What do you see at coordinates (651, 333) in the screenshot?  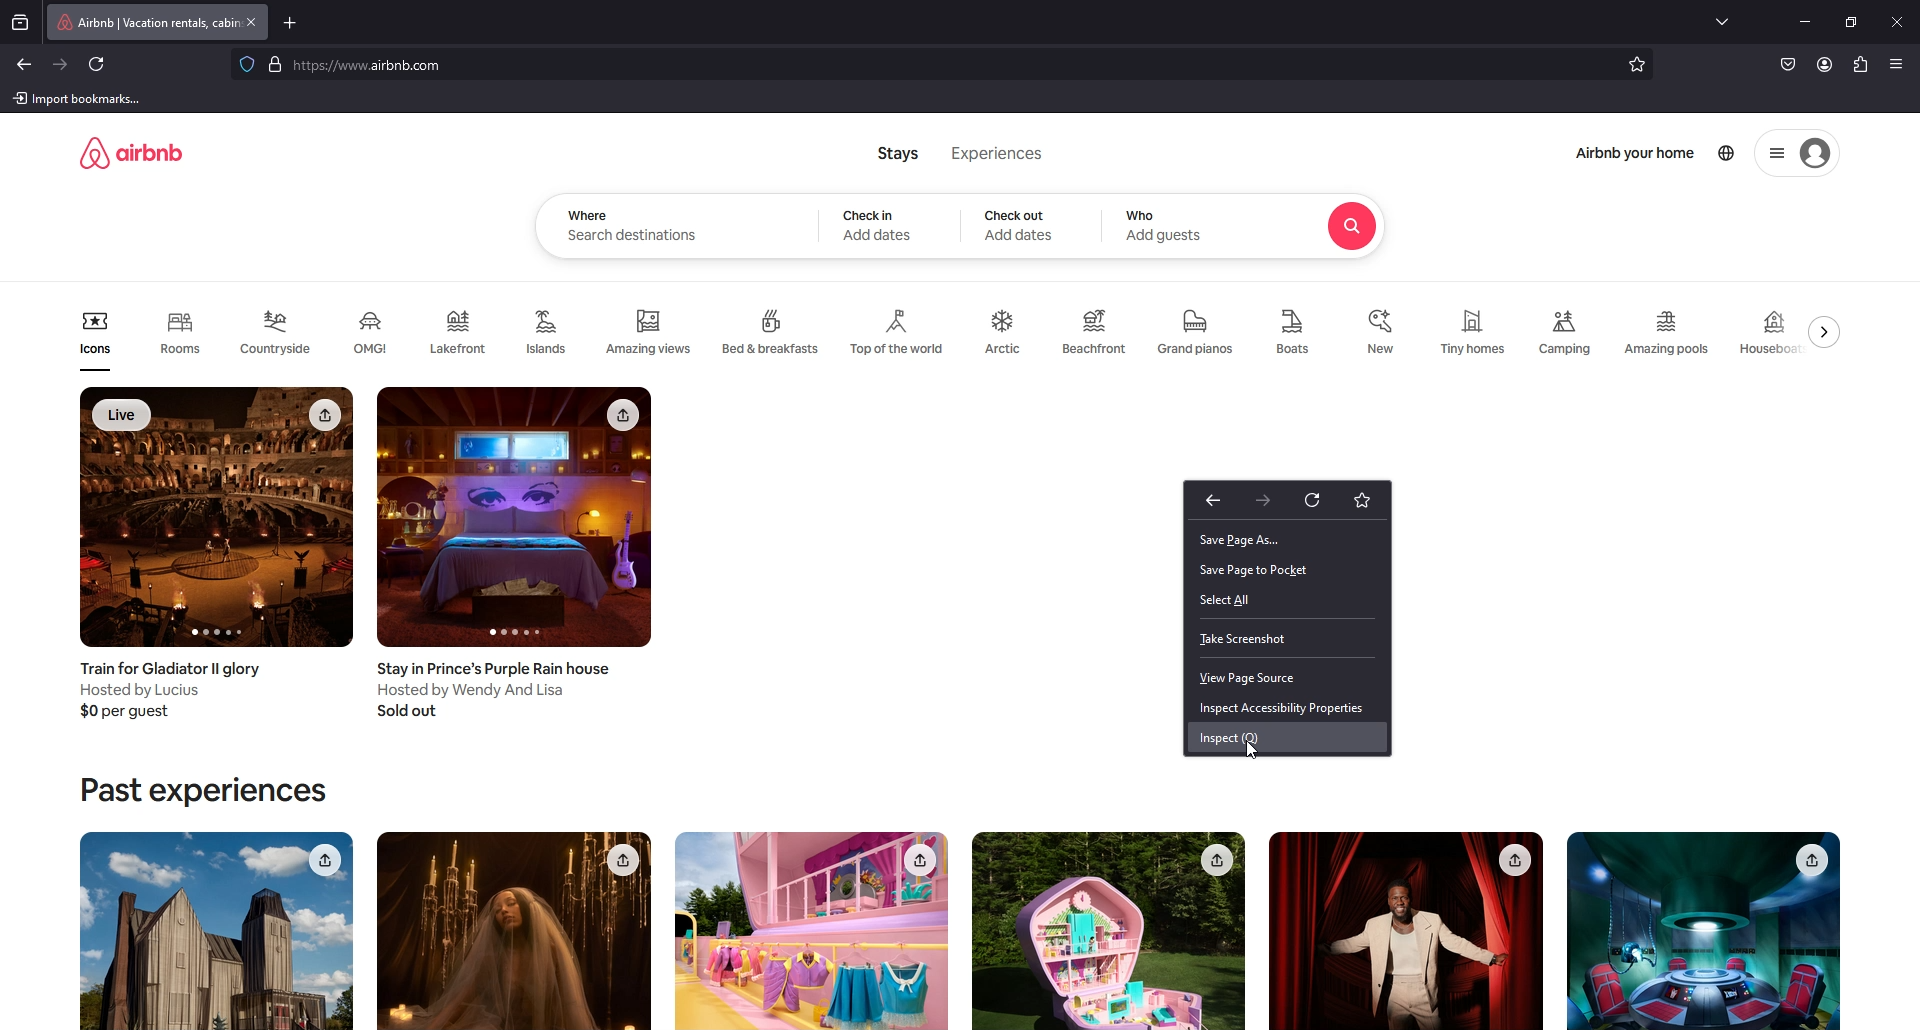 I see `Amazing views` at bounding box center [651, 333].